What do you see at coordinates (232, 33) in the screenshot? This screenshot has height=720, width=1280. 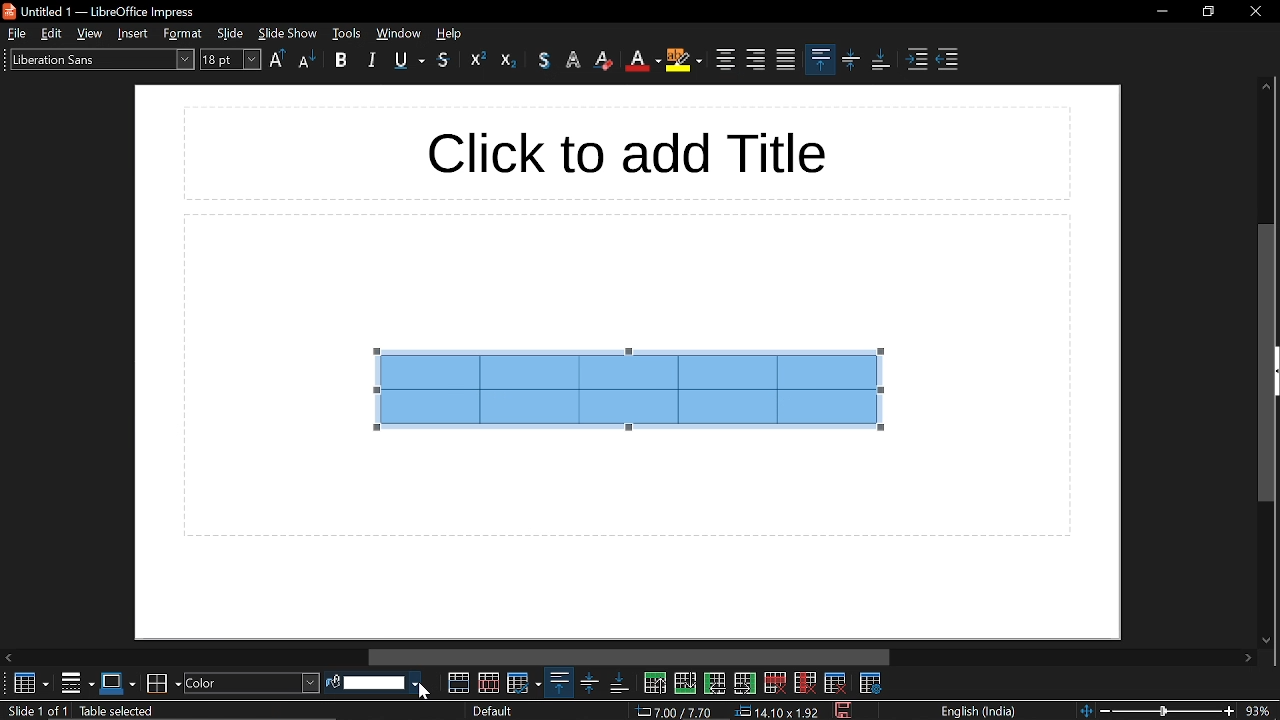 I see `slide` at bounding box center [232, 33].